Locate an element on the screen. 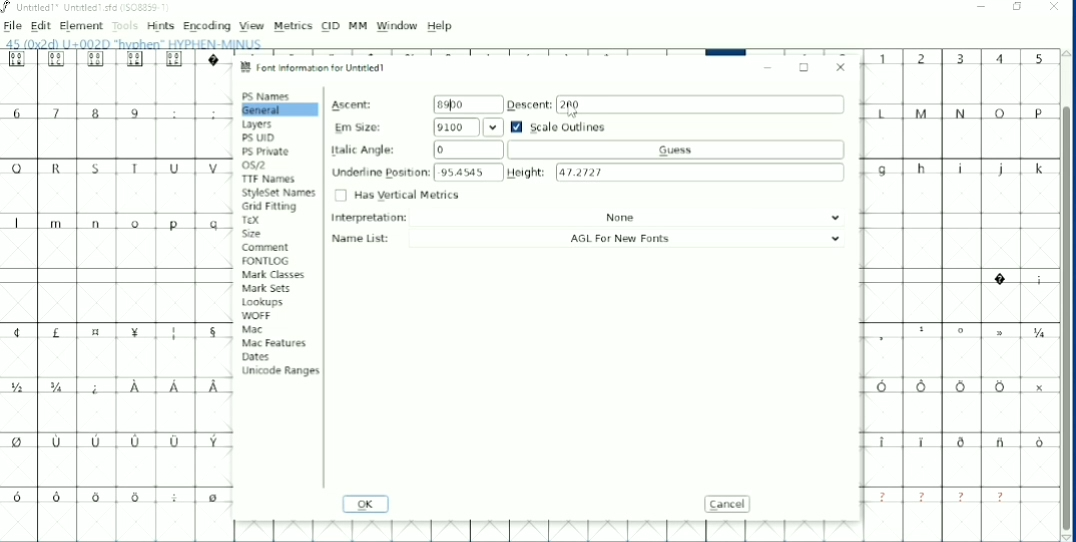 The height and width of the screenshot is (542, 1076). Metrics is located at coordinates (292, 26).